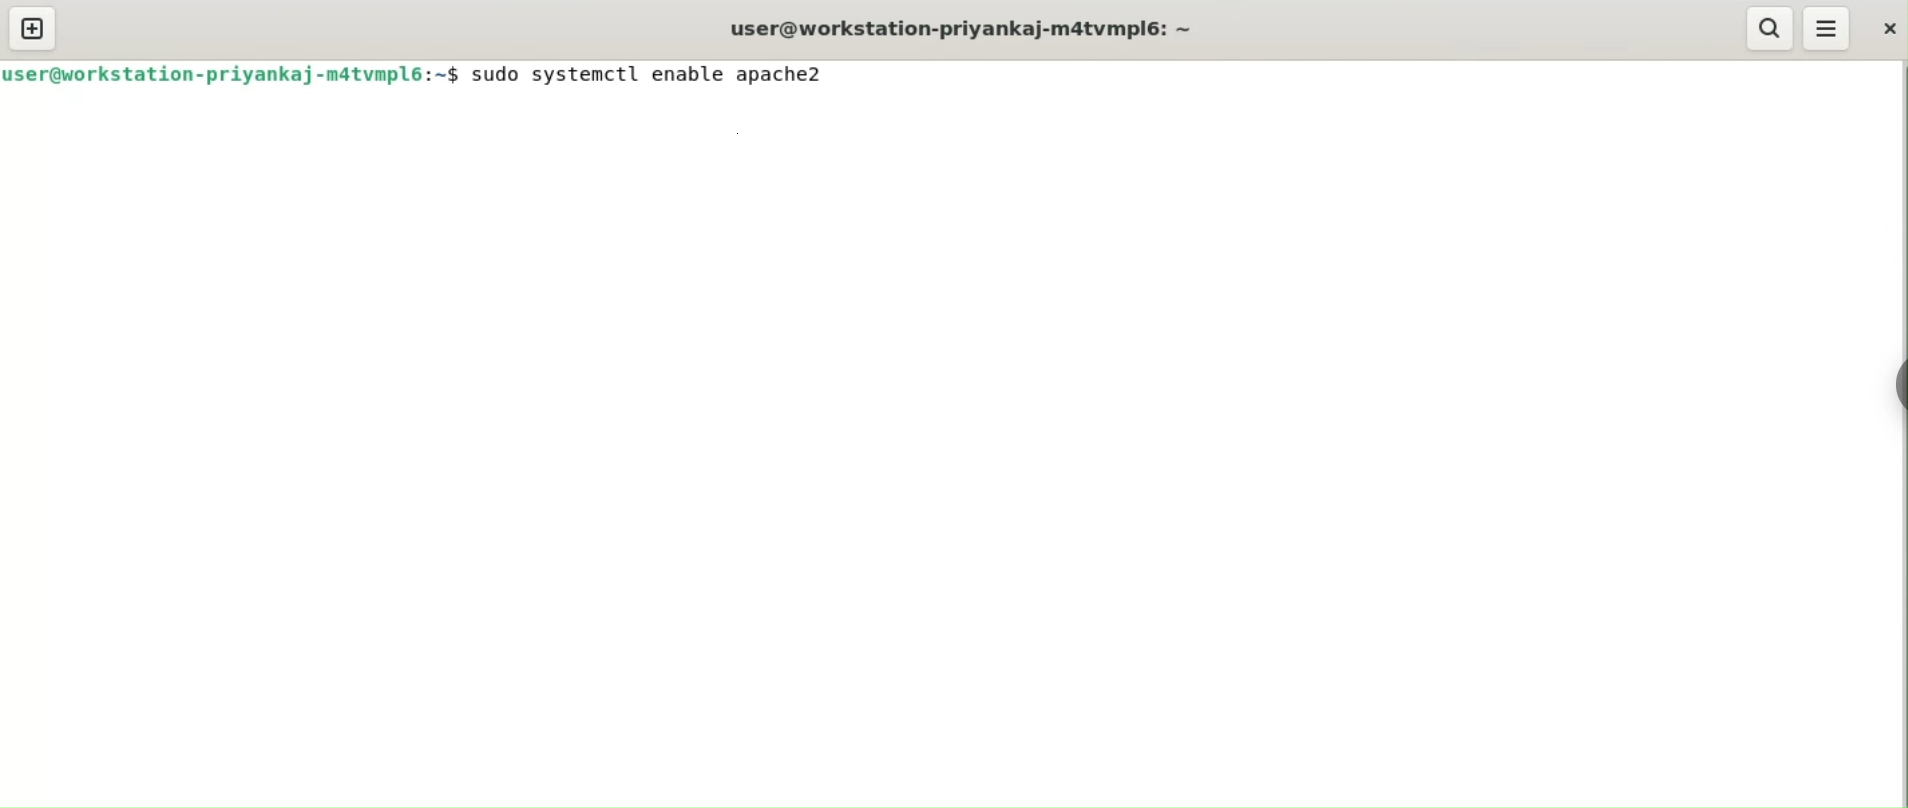  Describe the element at coordinates (32, 28) in the screenshot. I see `new tab` at that location.